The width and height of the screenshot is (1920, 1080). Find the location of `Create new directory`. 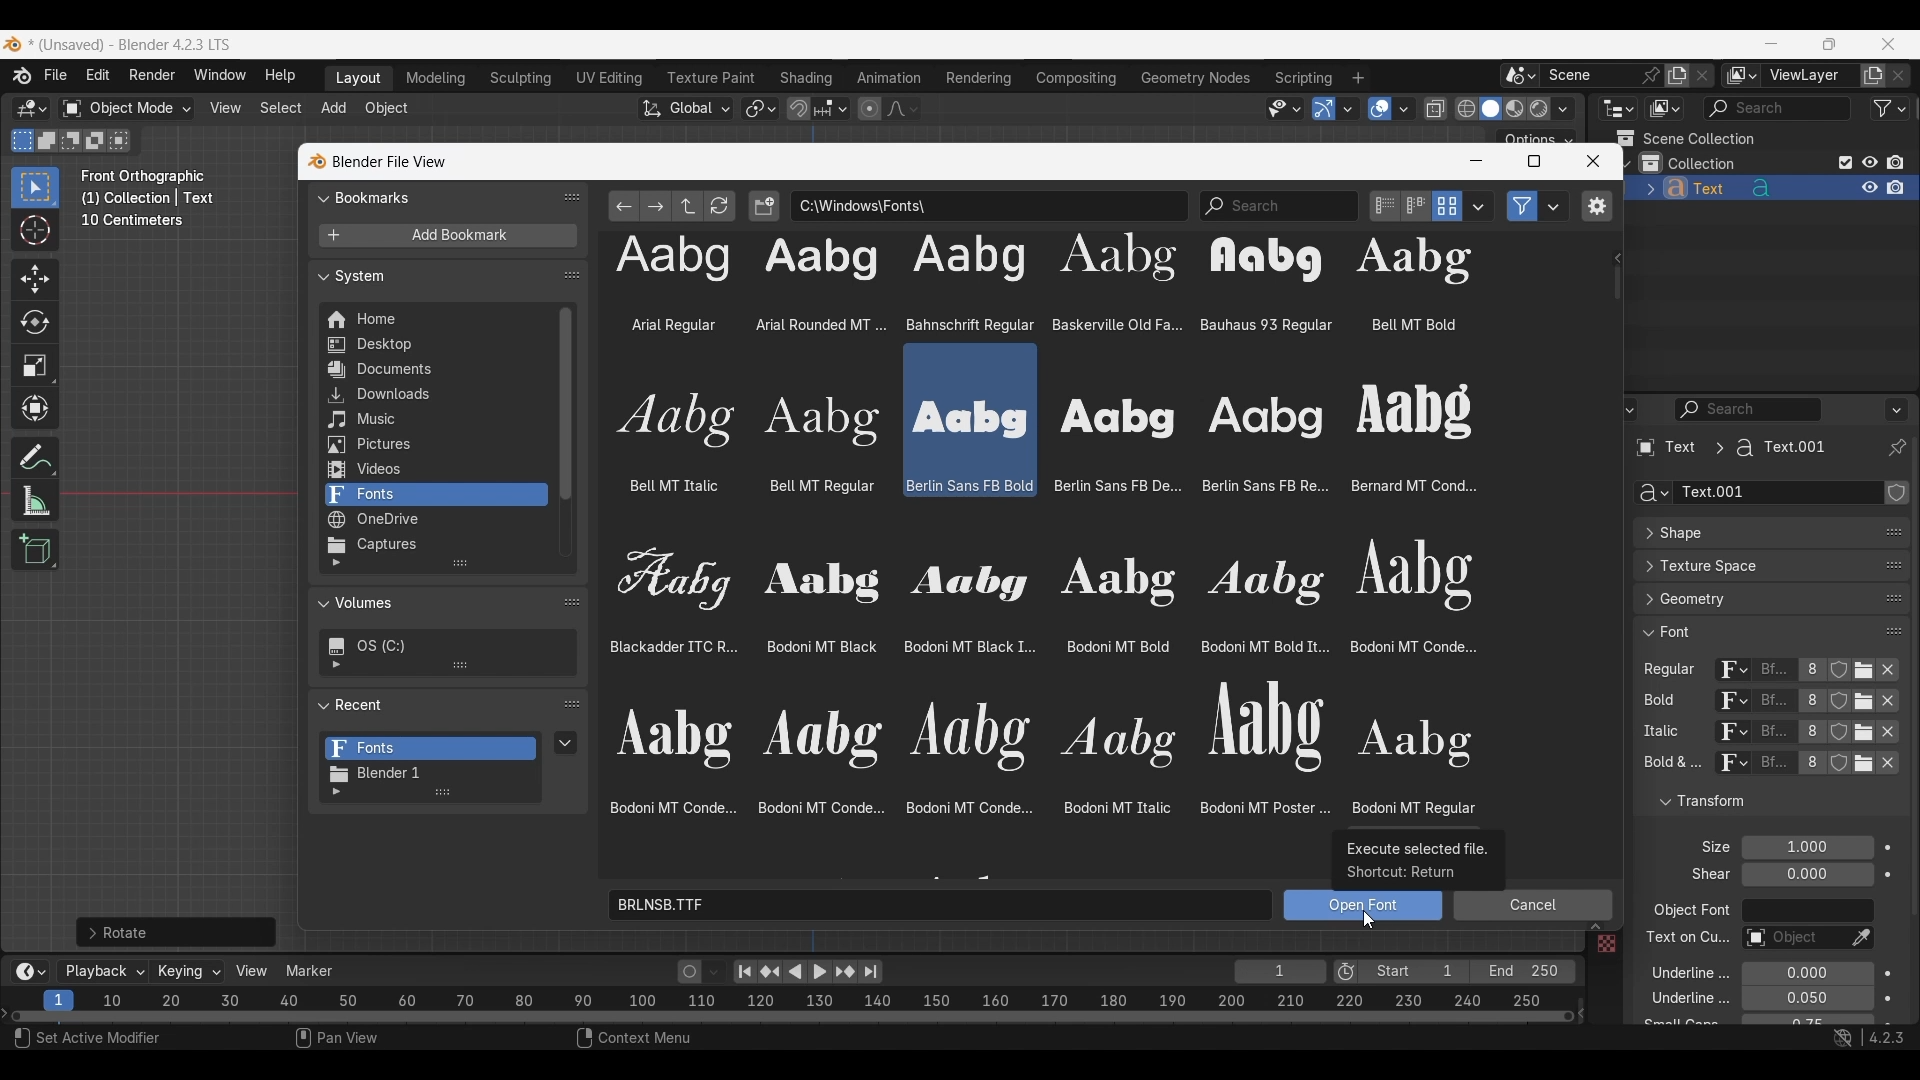

Create new directory is located at coordinates (764, 206).